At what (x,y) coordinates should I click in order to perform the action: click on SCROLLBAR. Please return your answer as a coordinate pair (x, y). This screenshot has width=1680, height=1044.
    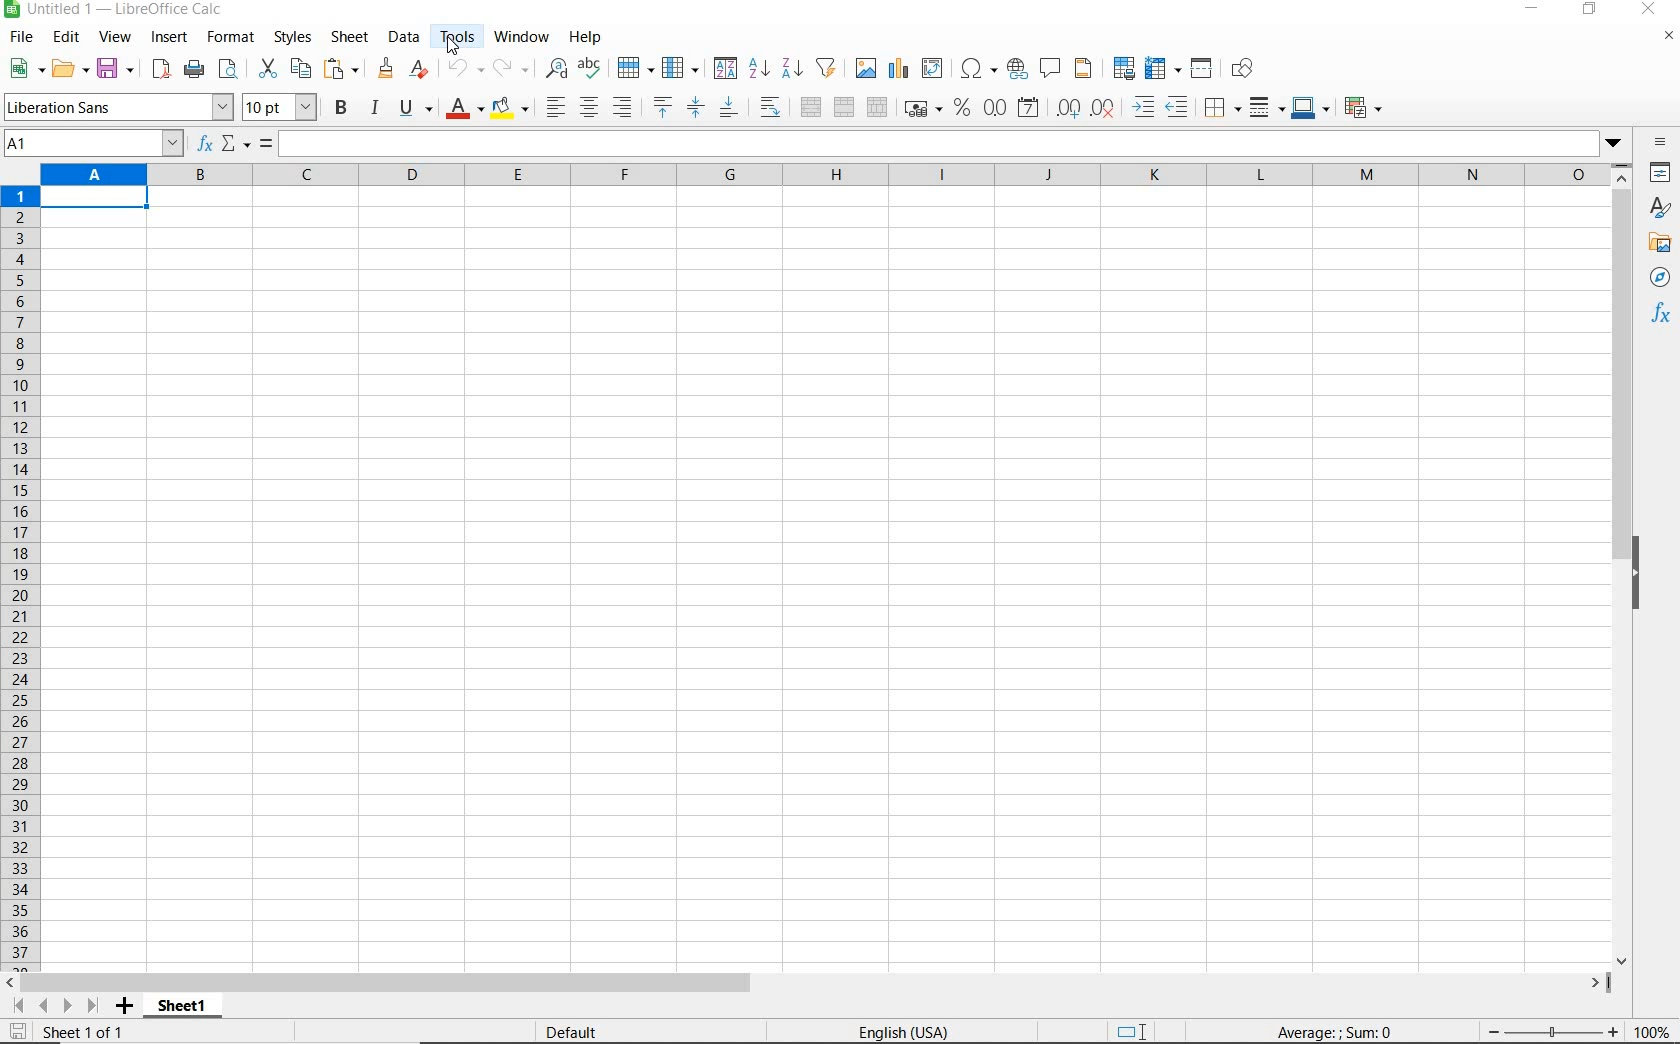
    Looking at the image, I should click on (809, 982).